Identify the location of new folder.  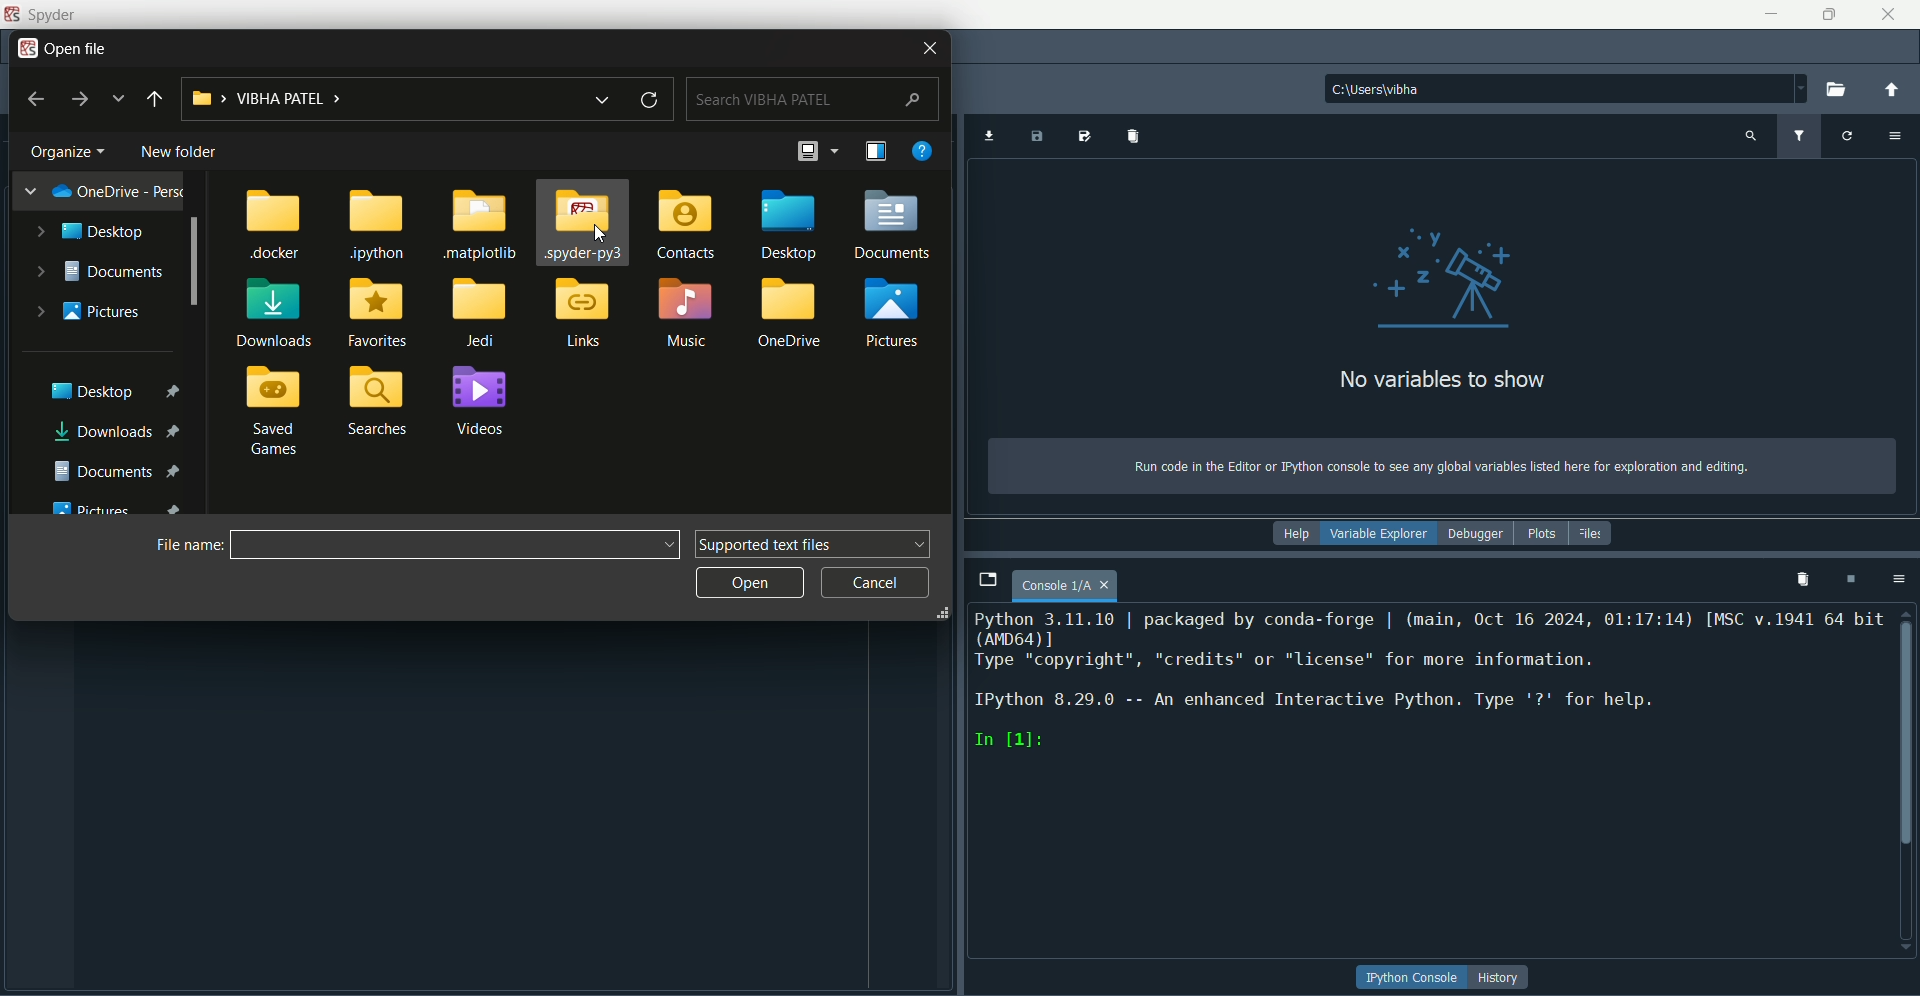
(179, 152).